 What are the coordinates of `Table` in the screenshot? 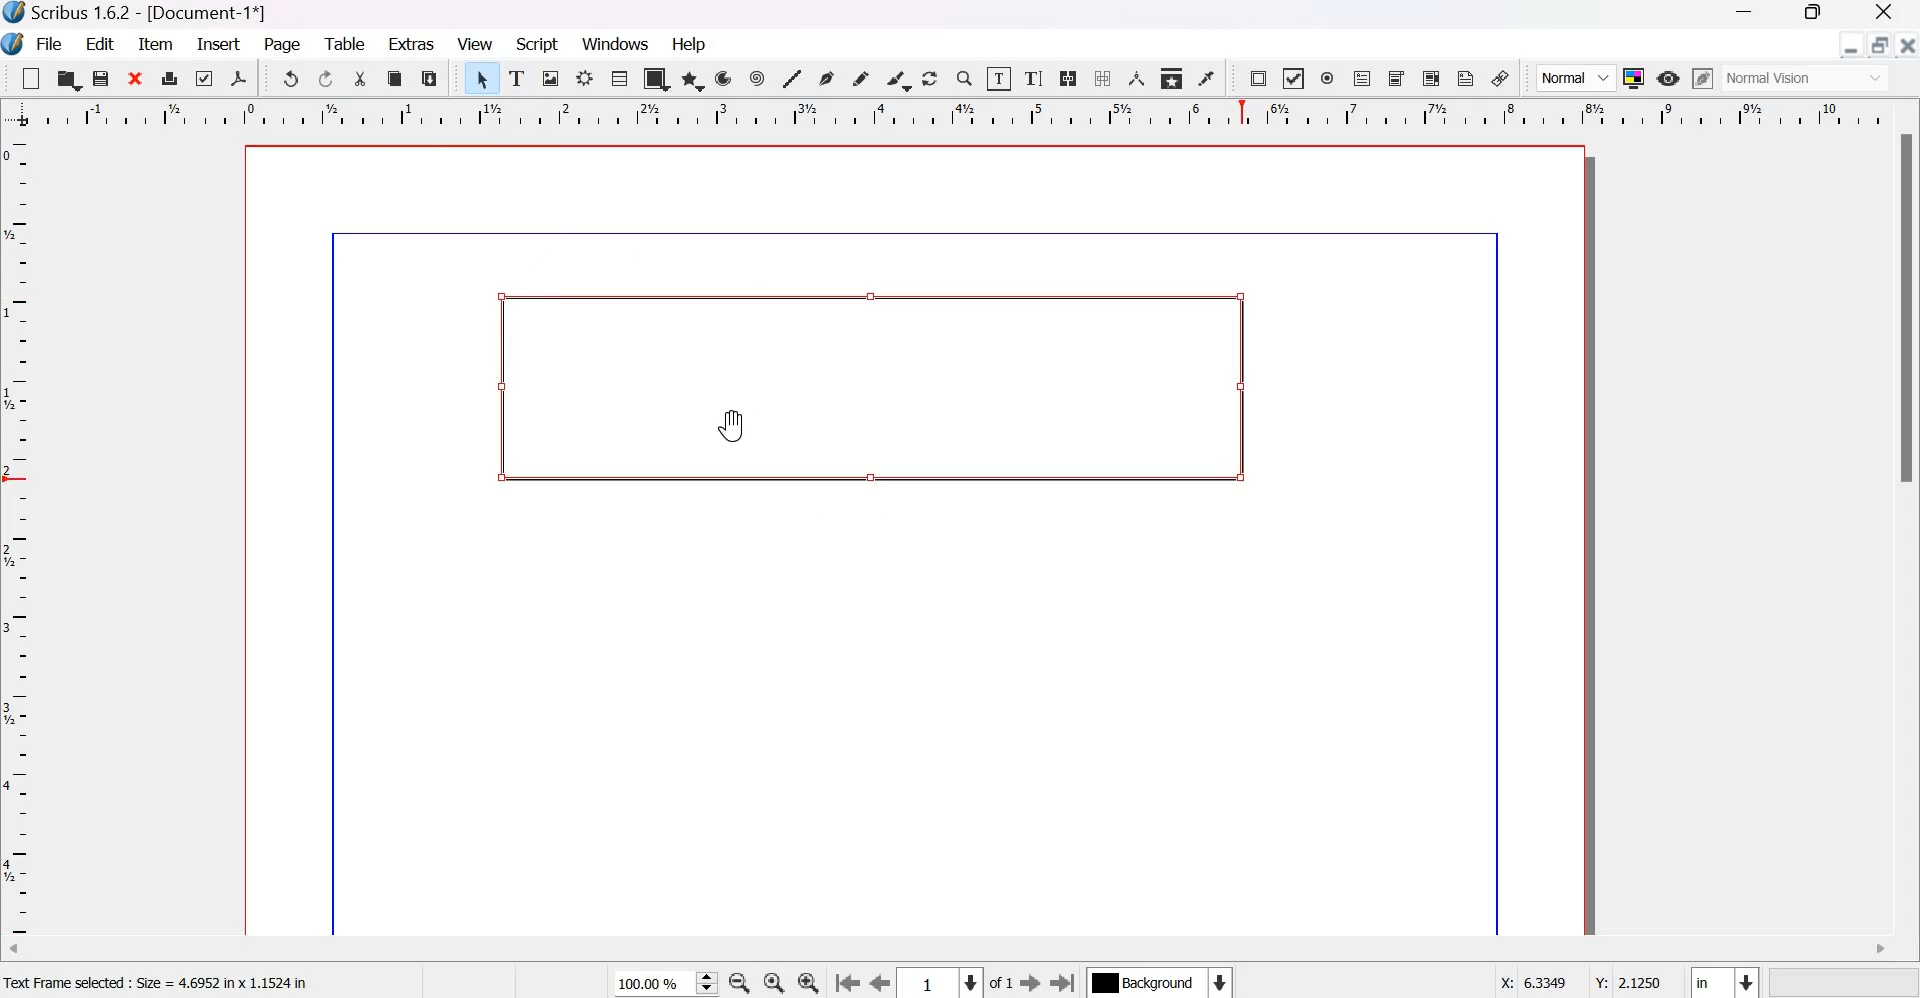 It's located at (619, 77).